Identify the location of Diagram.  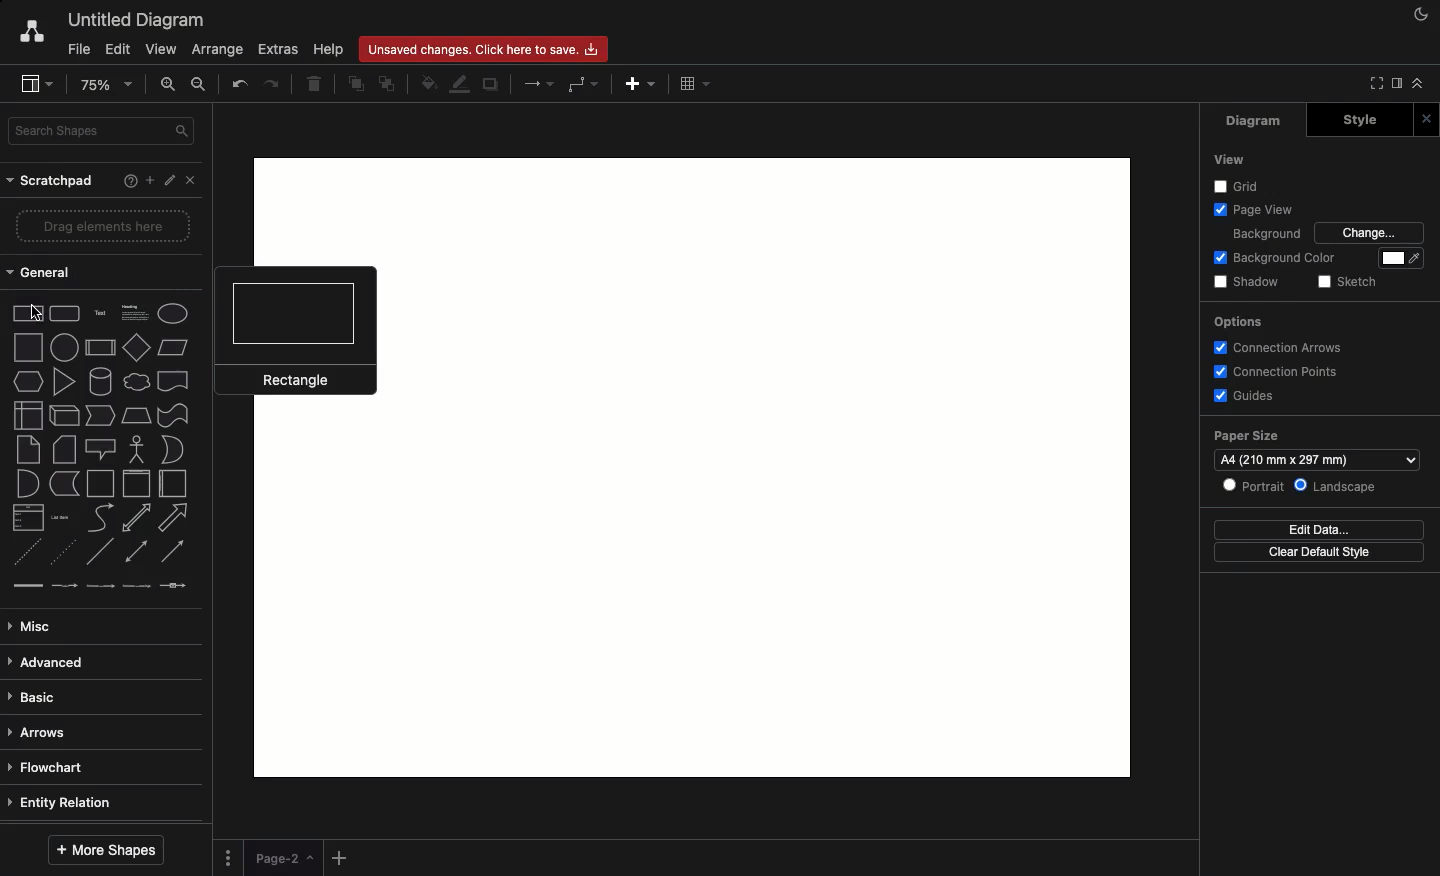
(1245, 121).